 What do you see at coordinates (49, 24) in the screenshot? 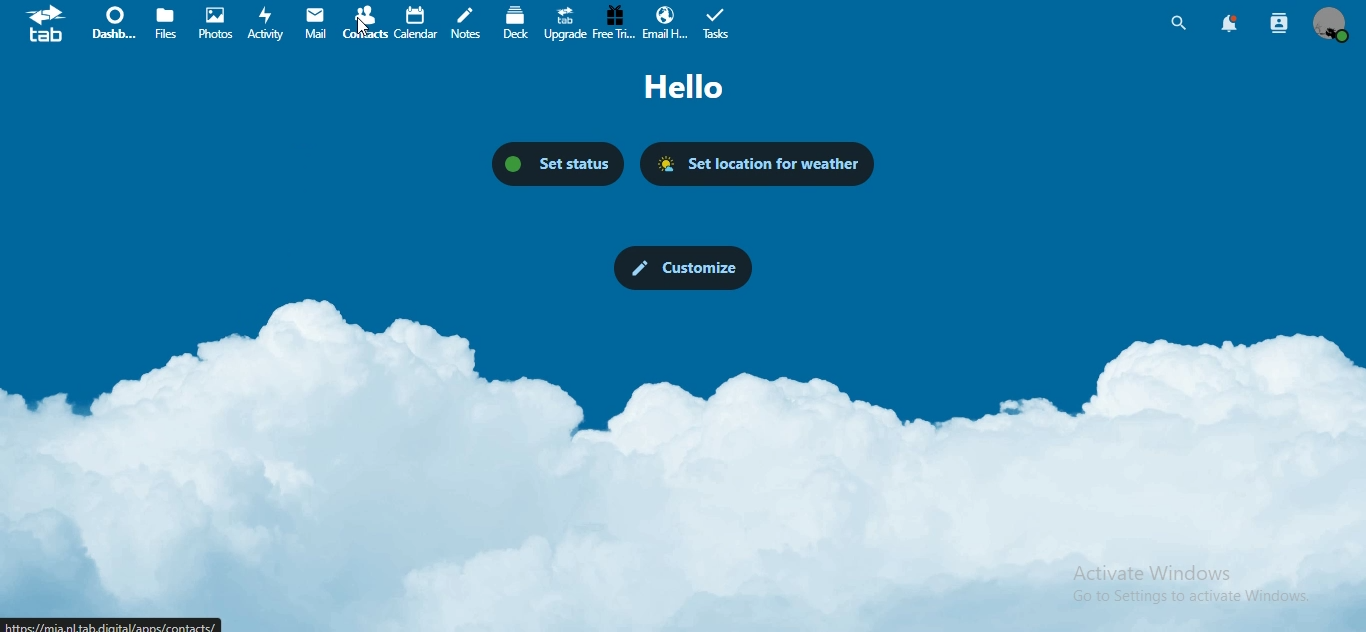
I see `icon` at bounding box center [49, 24].